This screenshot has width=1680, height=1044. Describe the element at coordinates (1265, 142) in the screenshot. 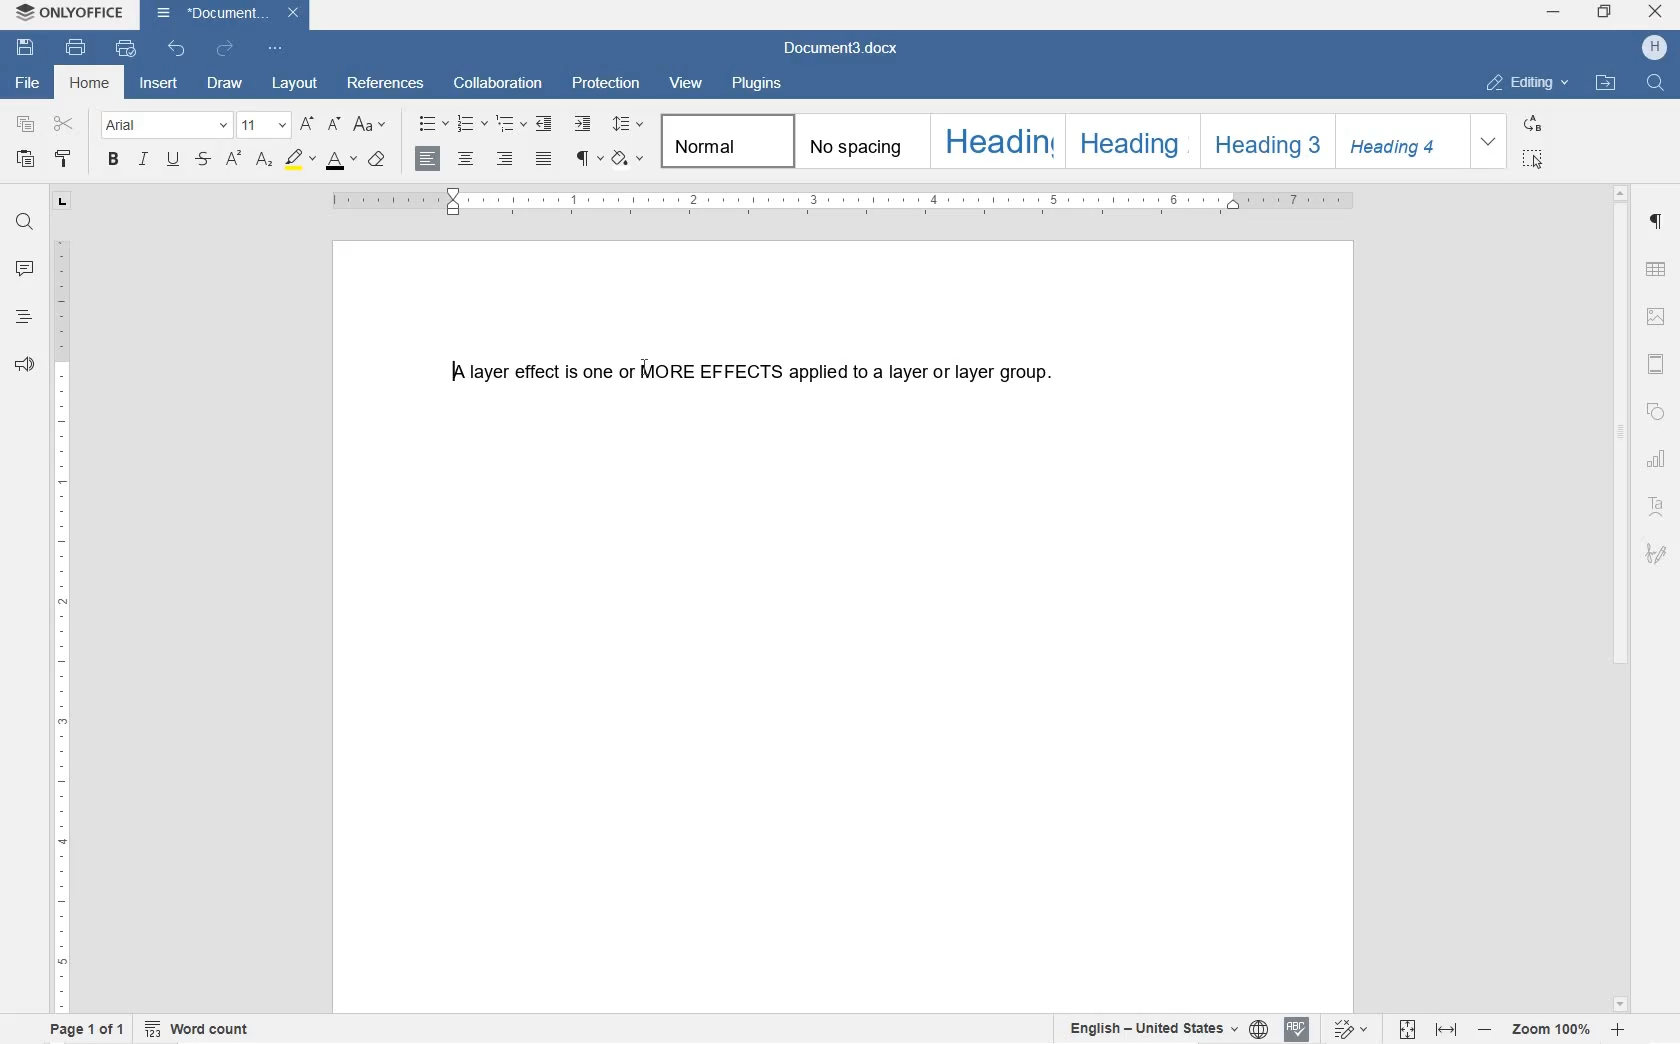

I see `HEADING 3` at that location.